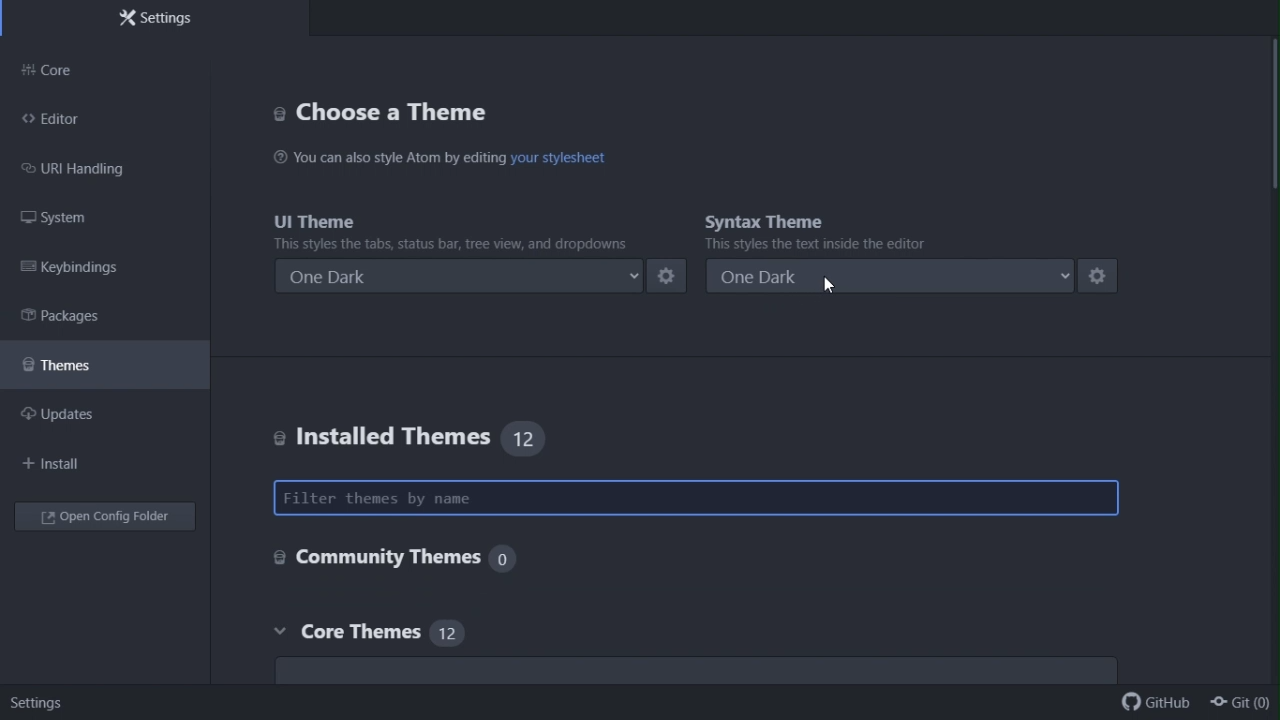 Image resolution: width=1280 pixels, height=720 pixels. What do you see at coordinates (463, 277) in the screenshot?
I see `One dark` at bounding box center [463, 277].